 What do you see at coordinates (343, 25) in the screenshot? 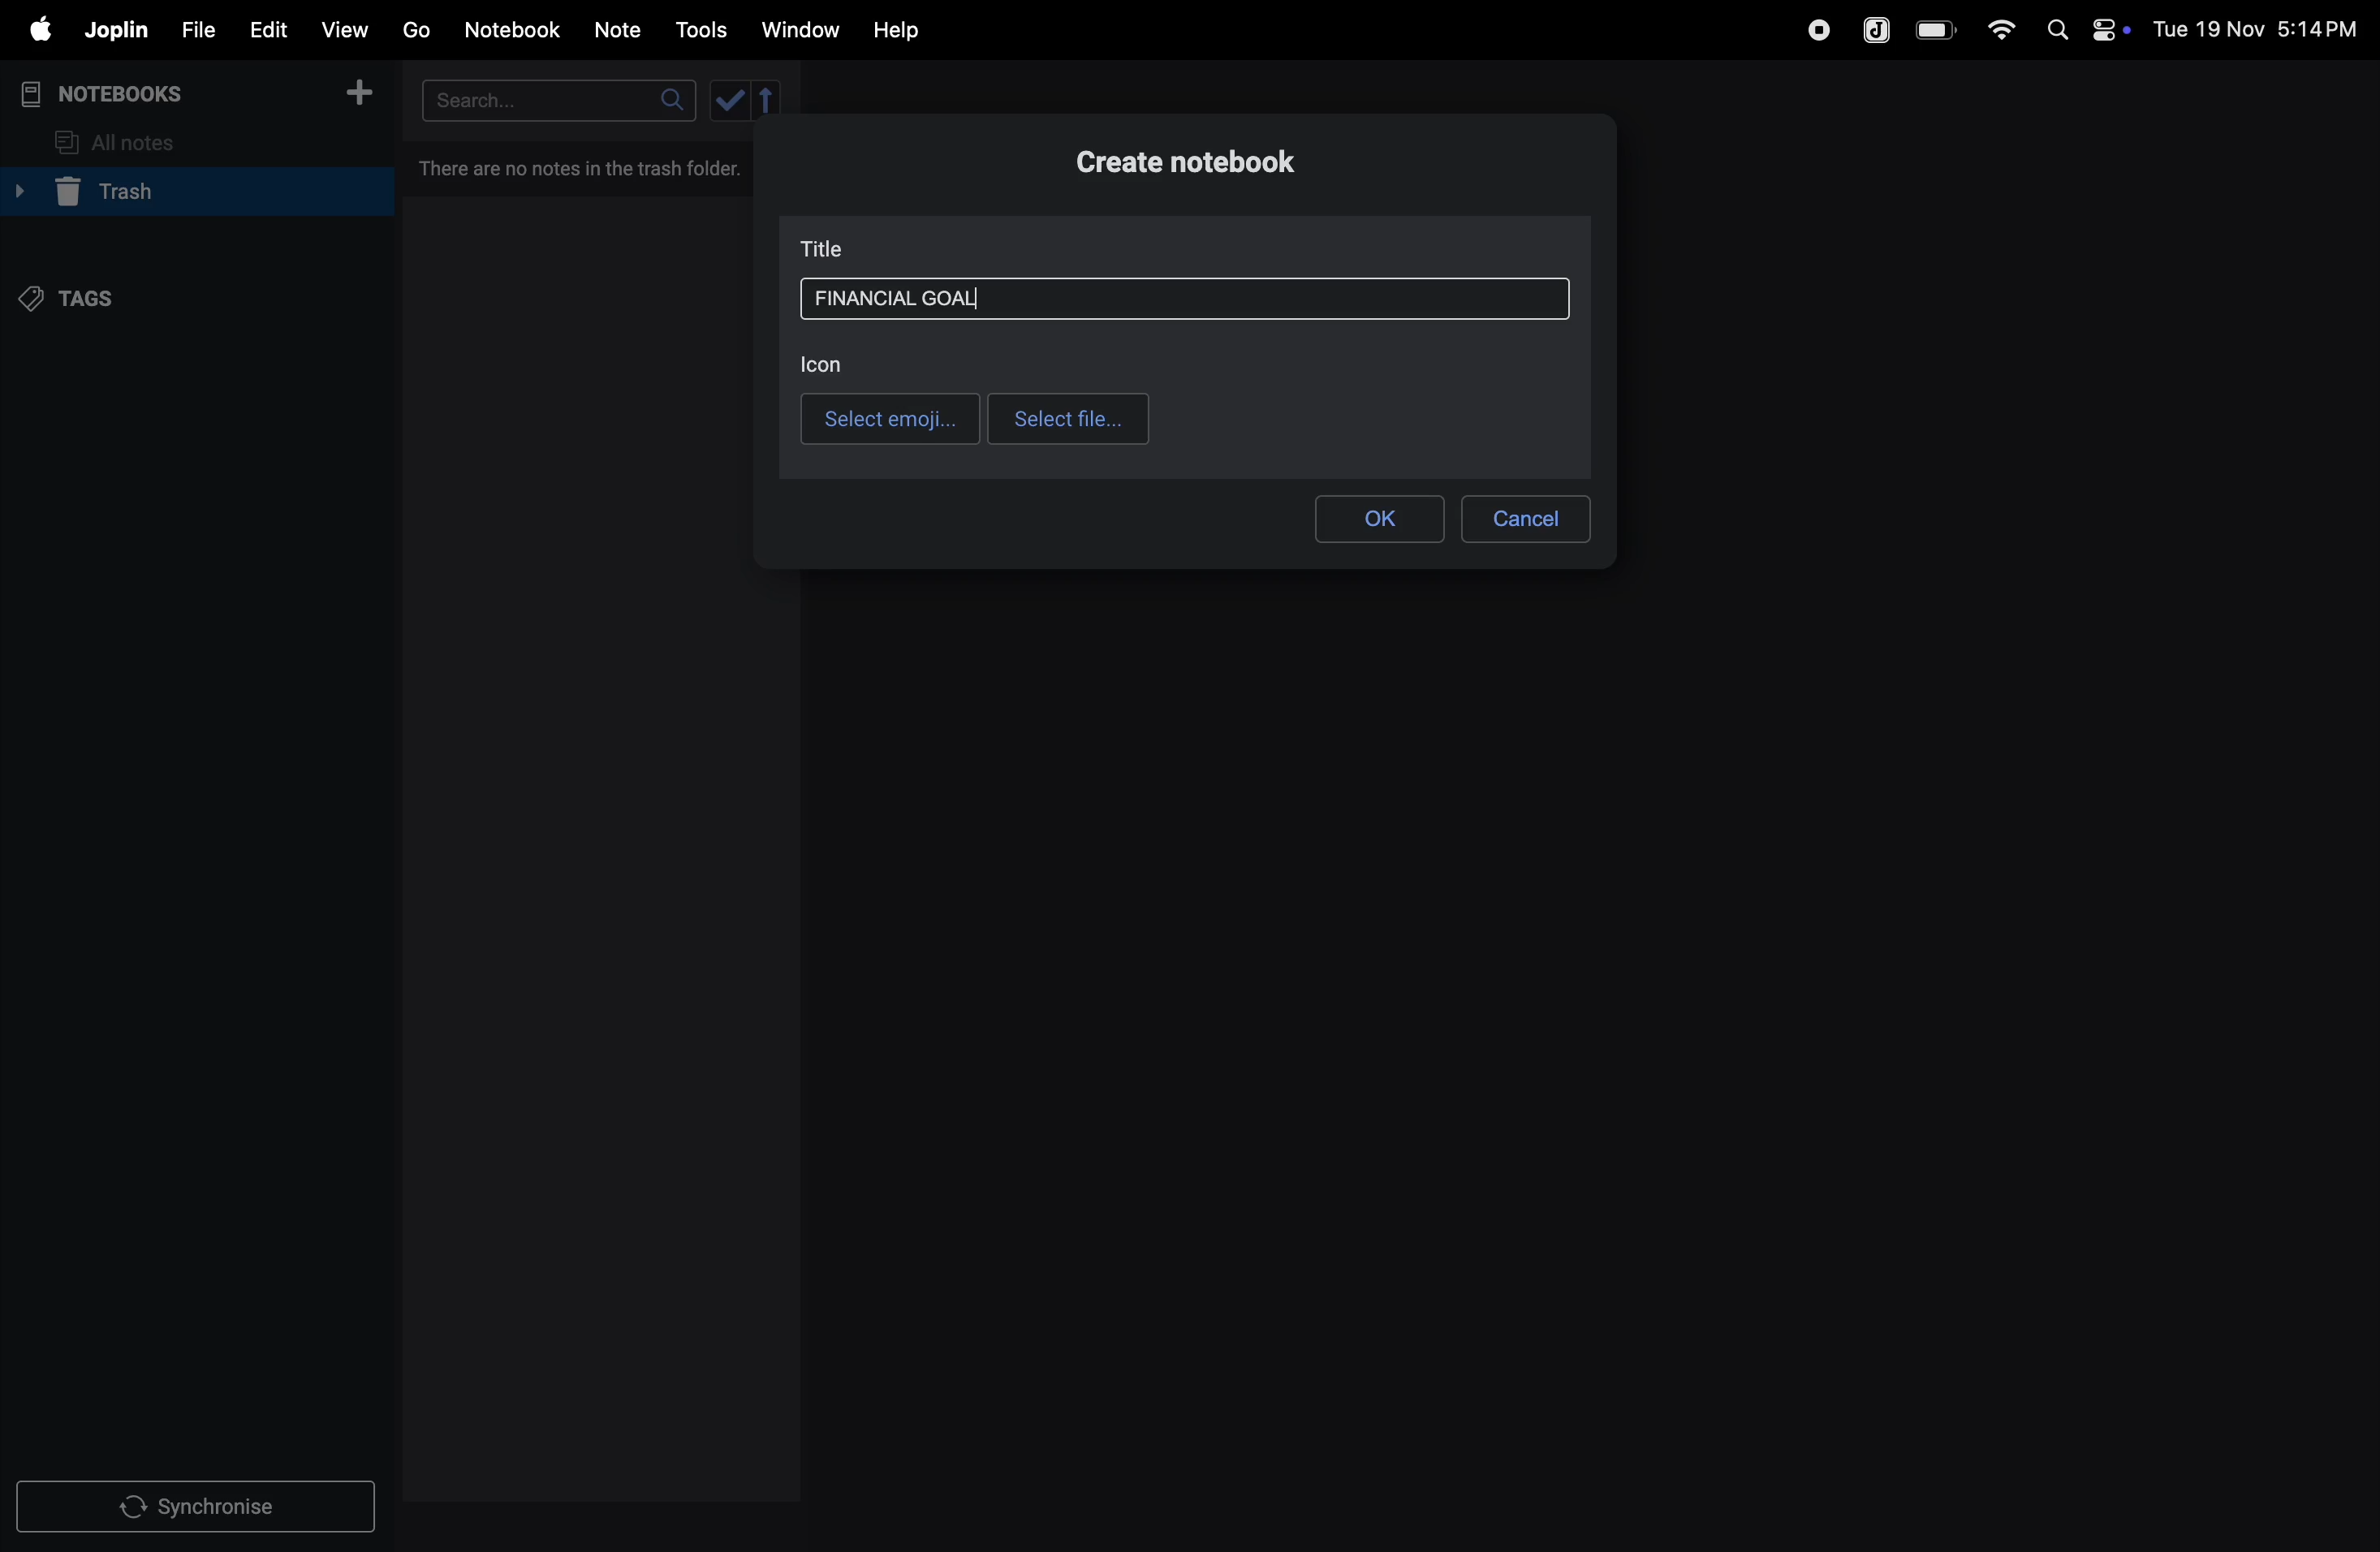
I see `view` at bounding box center [343, 25].